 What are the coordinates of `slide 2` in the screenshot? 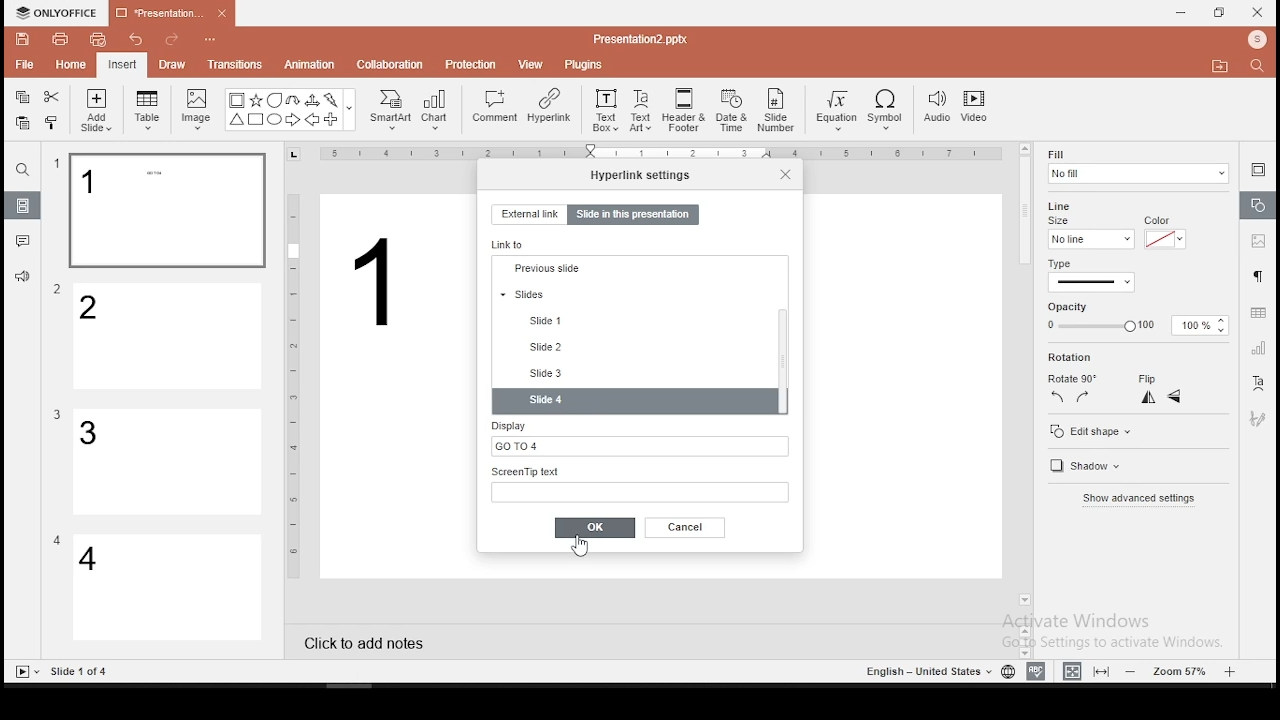 It's located at (169, 337).